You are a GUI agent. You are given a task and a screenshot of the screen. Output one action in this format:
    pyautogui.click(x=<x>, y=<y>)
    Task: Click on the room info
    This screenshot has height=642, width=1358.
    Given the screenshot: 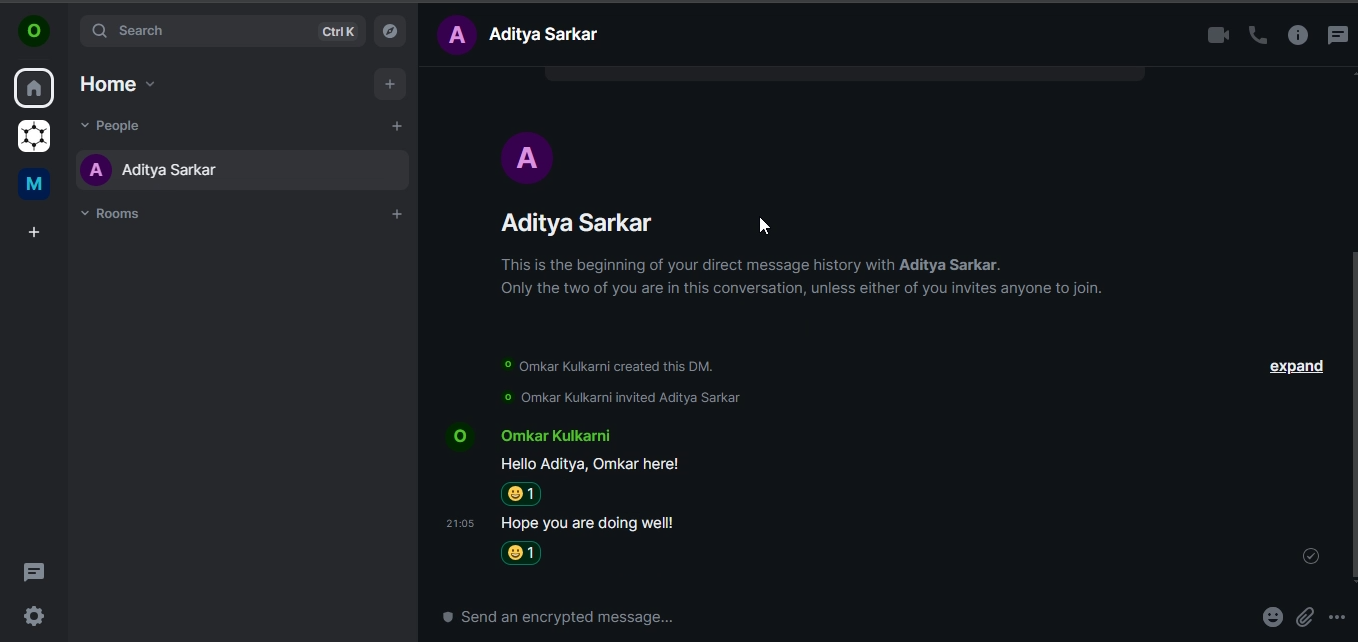 What is the action you would take?
    pyautogui.click(x=1296, y=36)
    